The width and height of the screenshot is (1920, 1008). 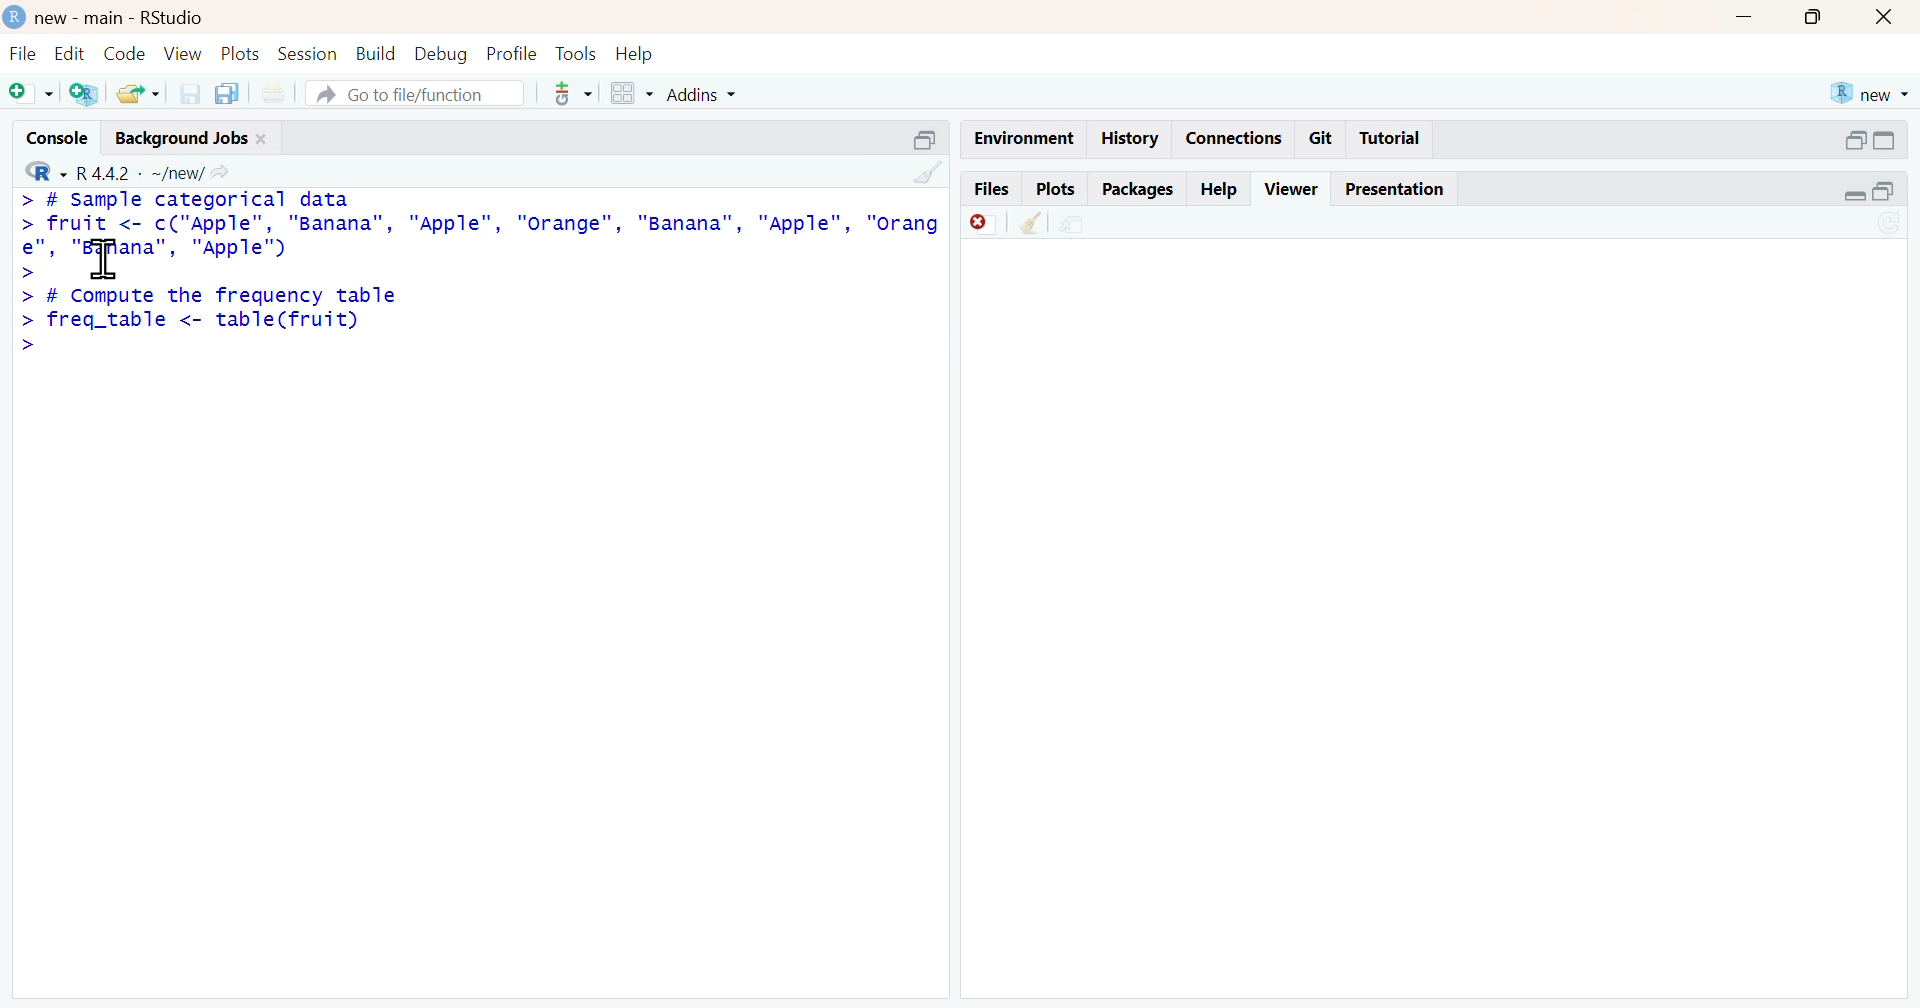 I want to click on collapse, so click(x=929, y=143).